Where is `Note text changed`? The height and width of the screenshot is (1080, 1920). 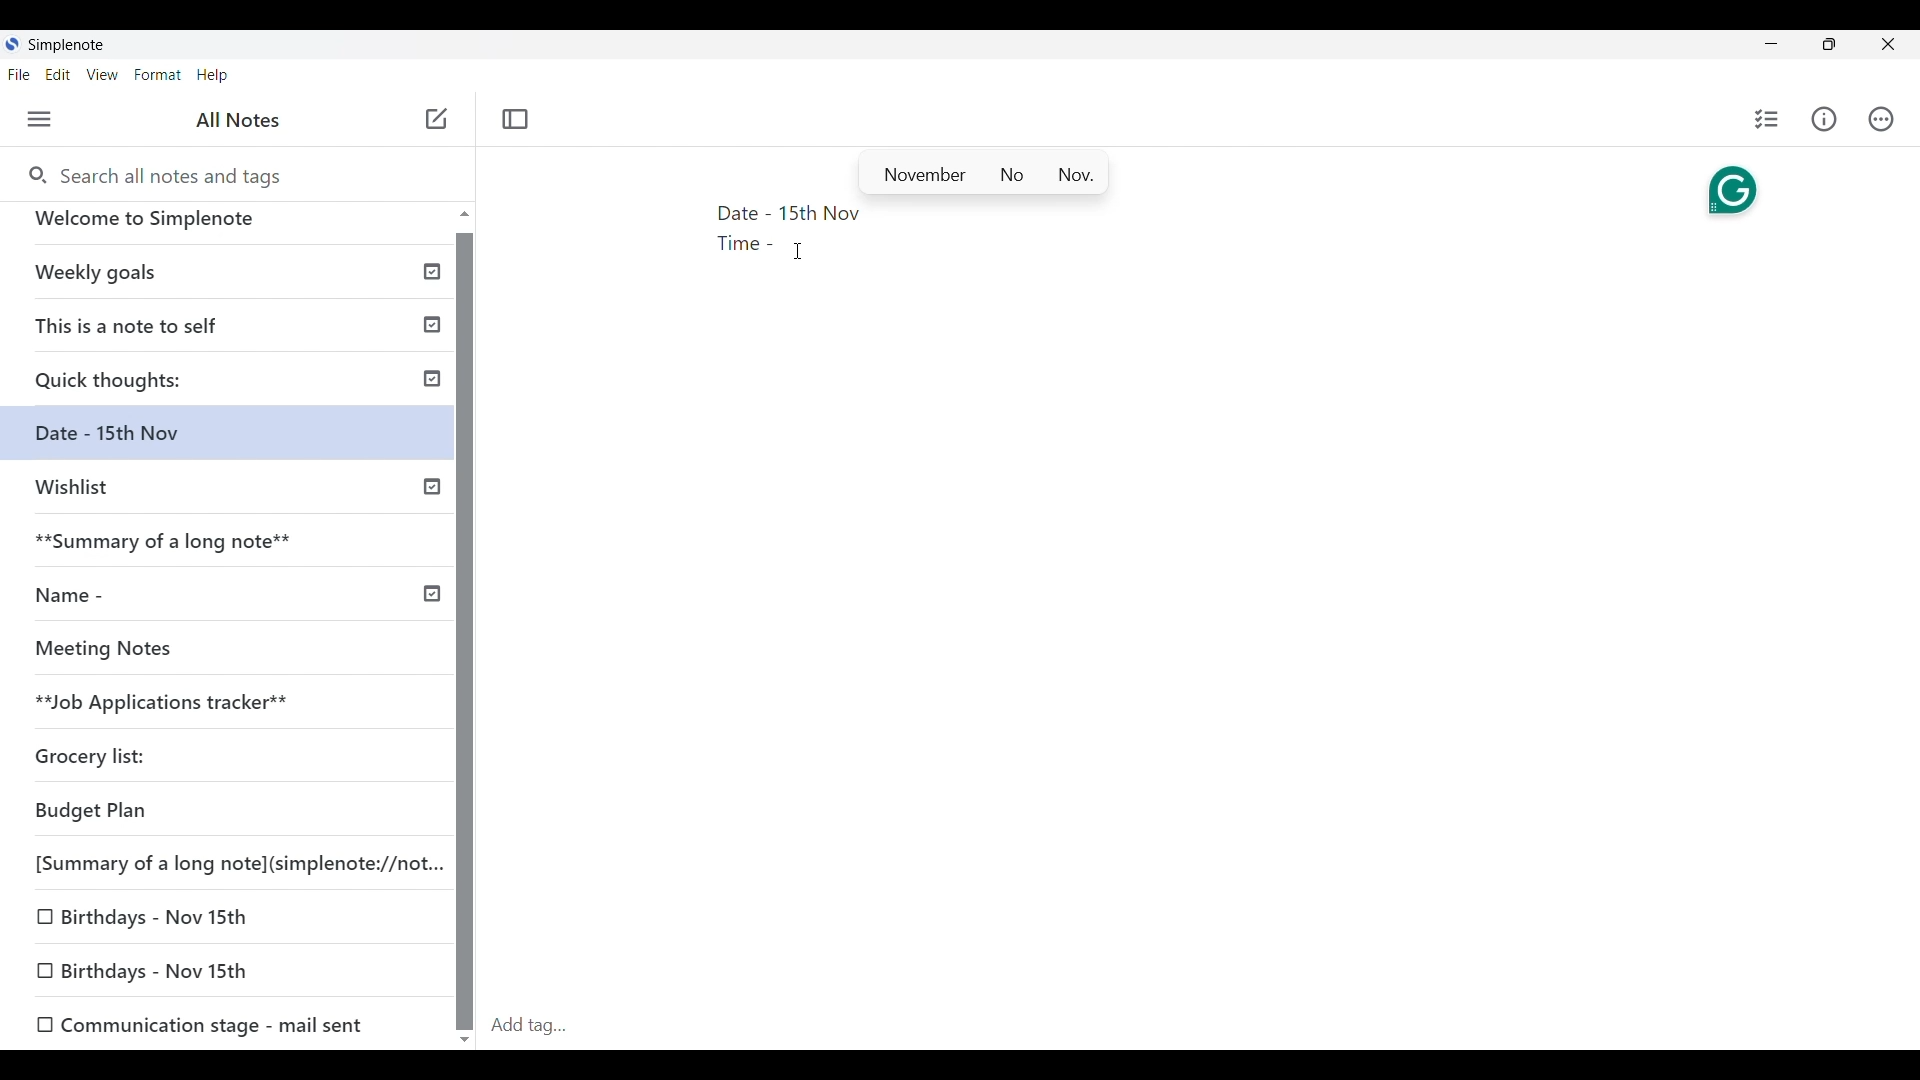
Note text changed is located at coordinates (236, 441).